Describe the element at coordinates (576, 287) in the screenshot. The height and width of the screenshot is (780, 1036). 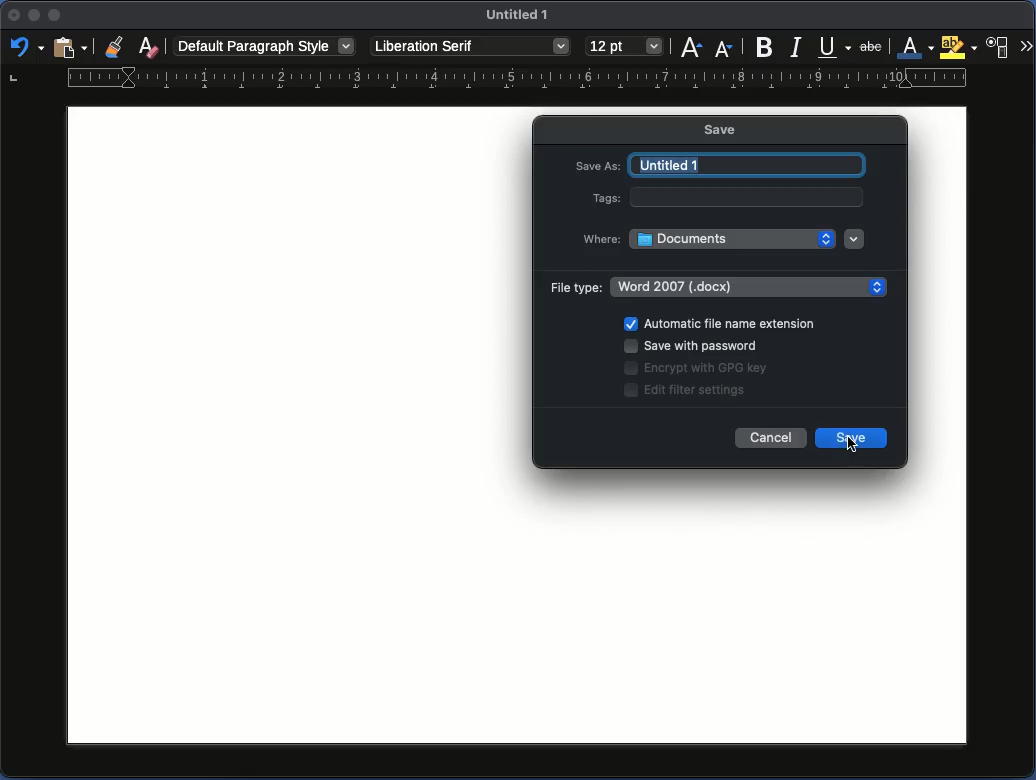
I see `File type` at that location.